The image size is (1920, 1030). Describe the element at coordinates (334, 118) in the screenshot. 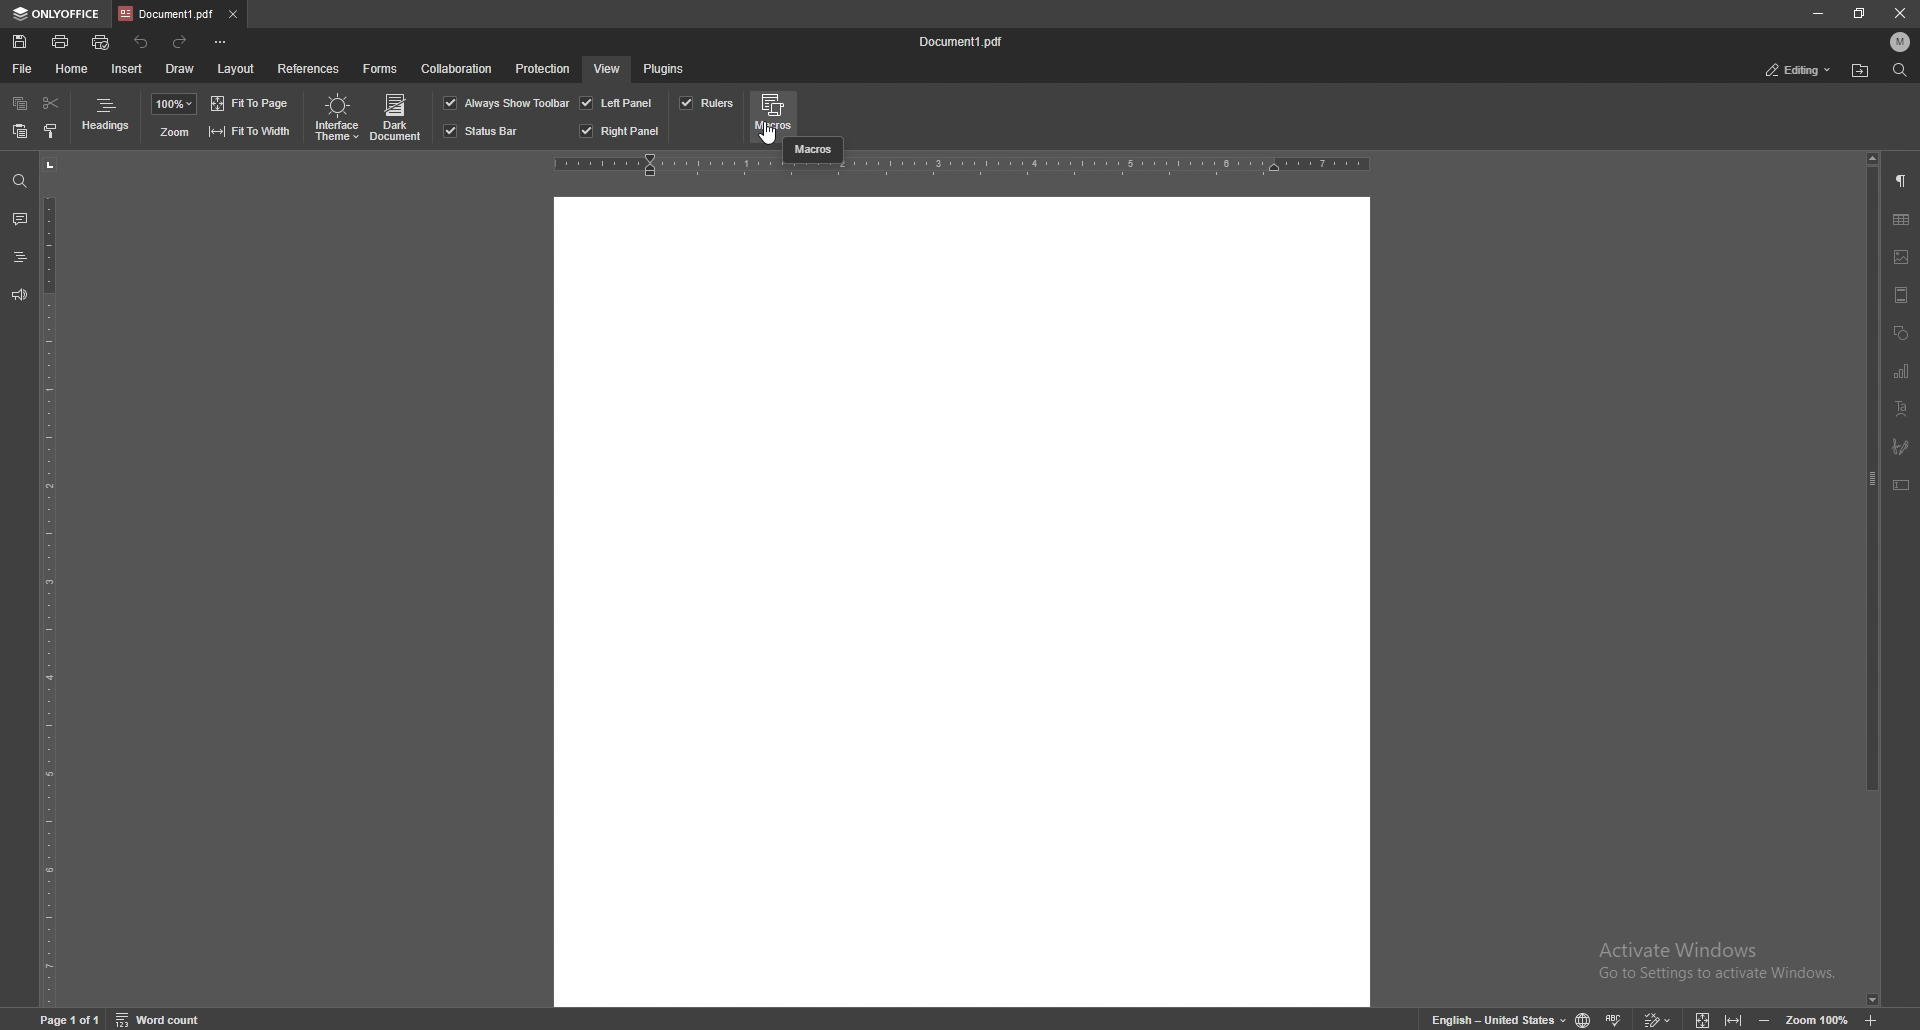

I see `interface theme` at that location.